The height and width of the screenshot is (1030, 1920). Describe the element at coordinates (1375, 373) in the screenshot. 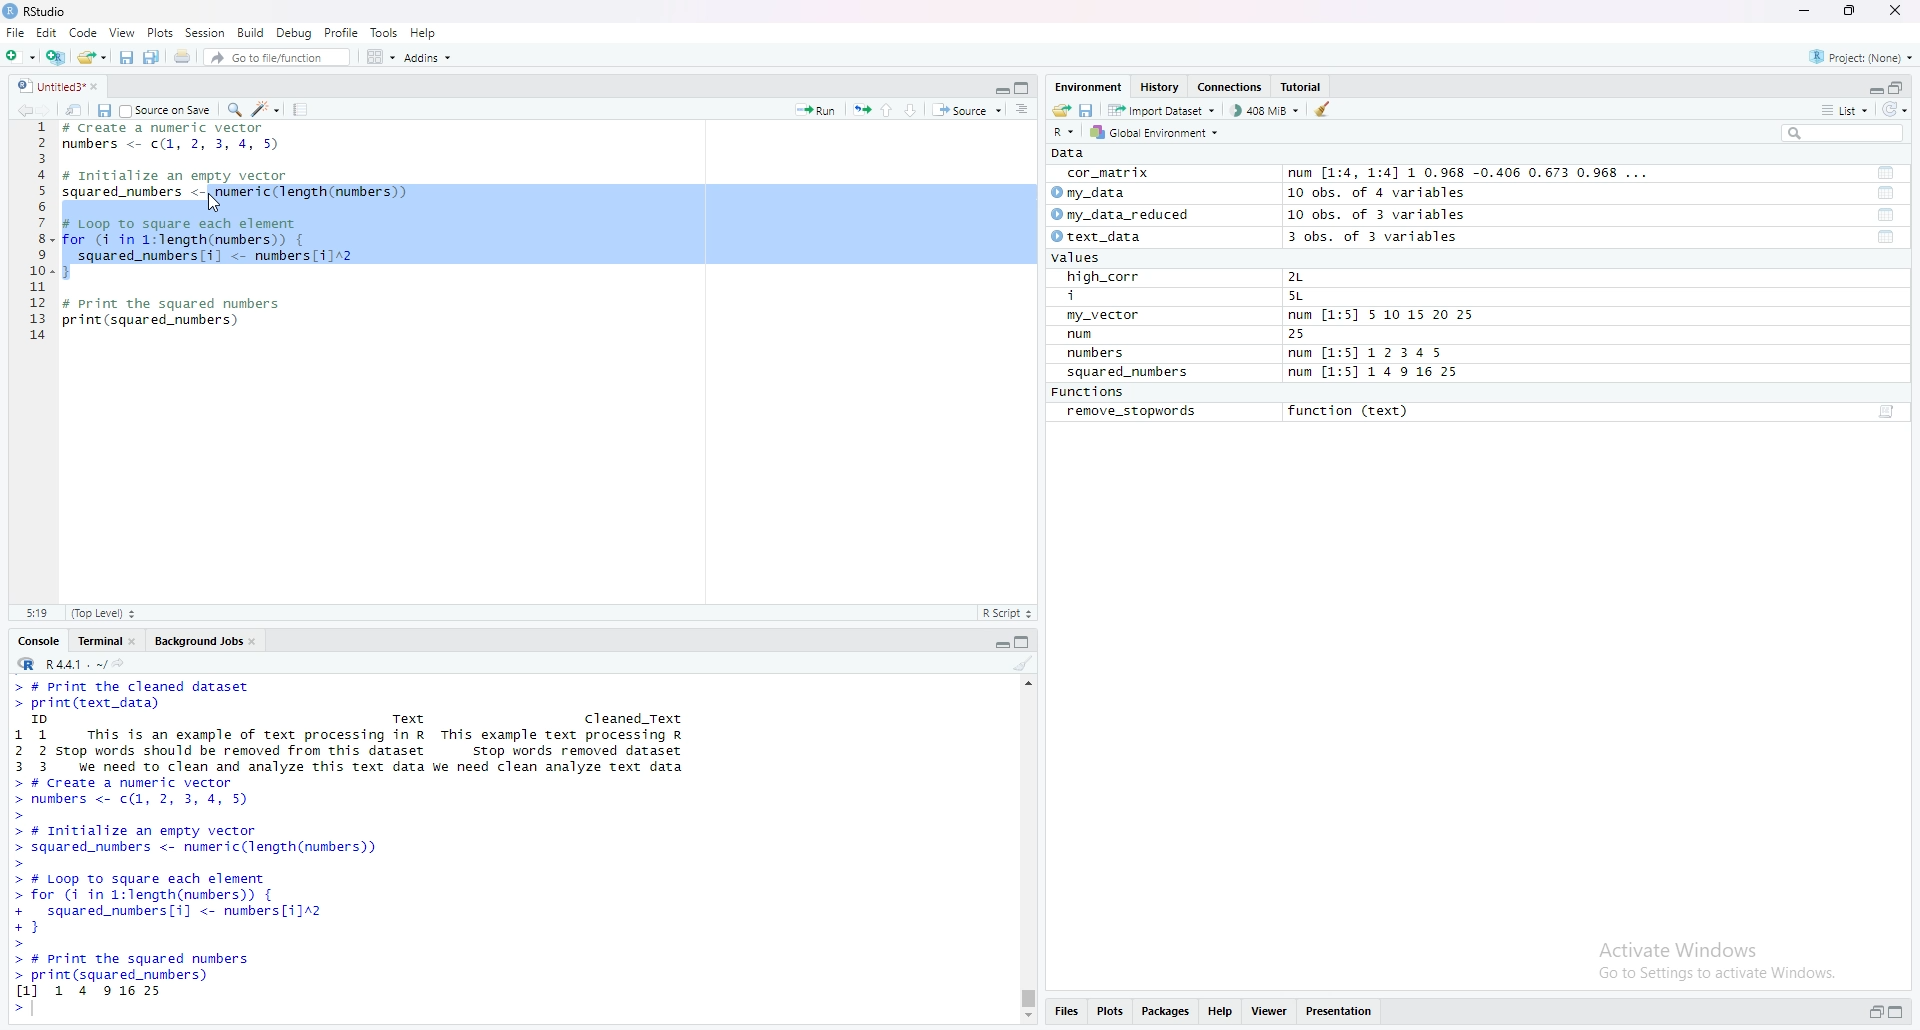

I see `num [1:5] 1 4 9 16 25` at that location.